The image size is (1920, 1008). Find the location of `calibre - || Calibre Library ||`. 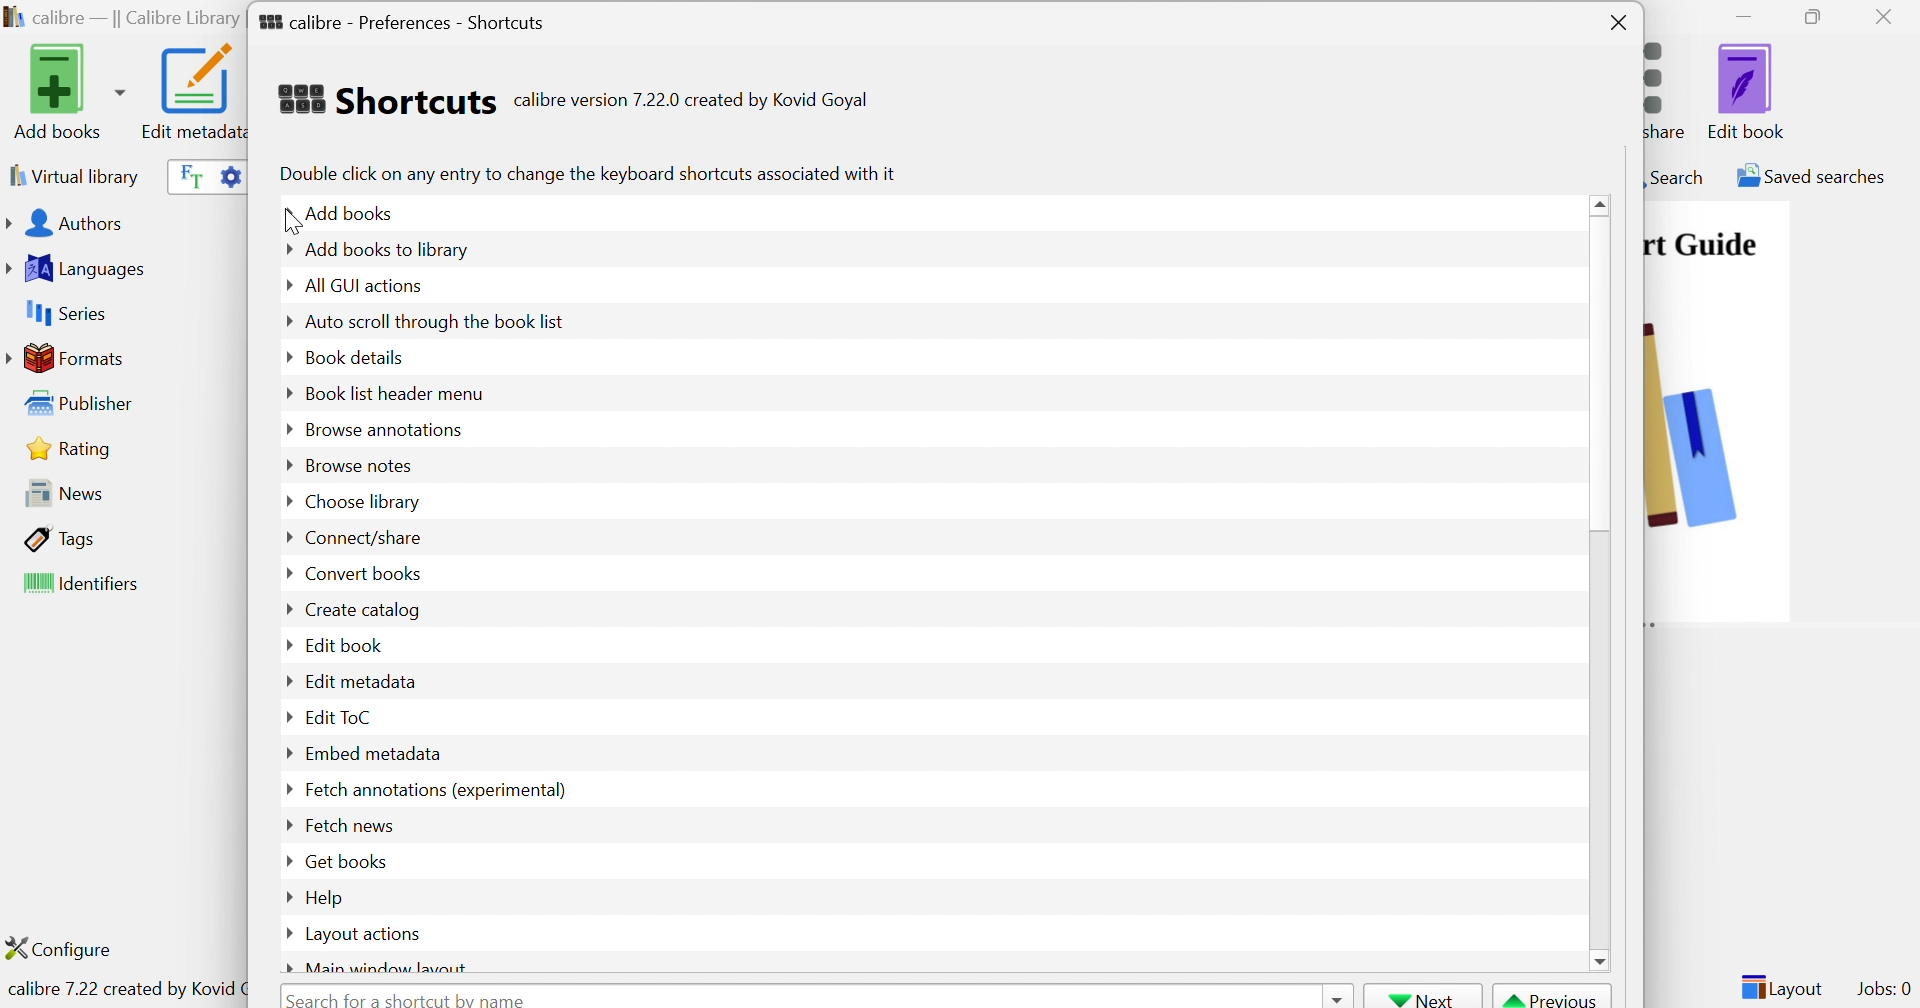

calibre - || Calibre Library || is located at coordinates (121, 19).